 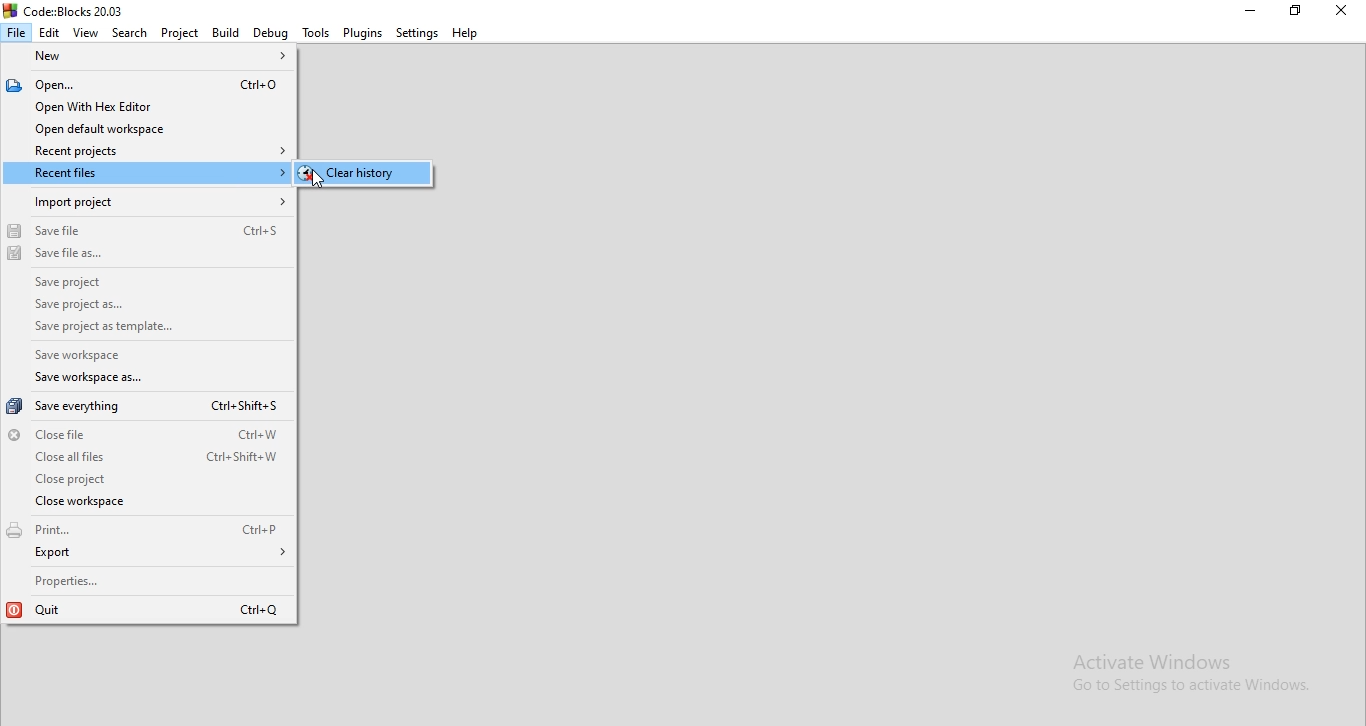 I want to click on Activate Windows, so click(x=1165, y=659).